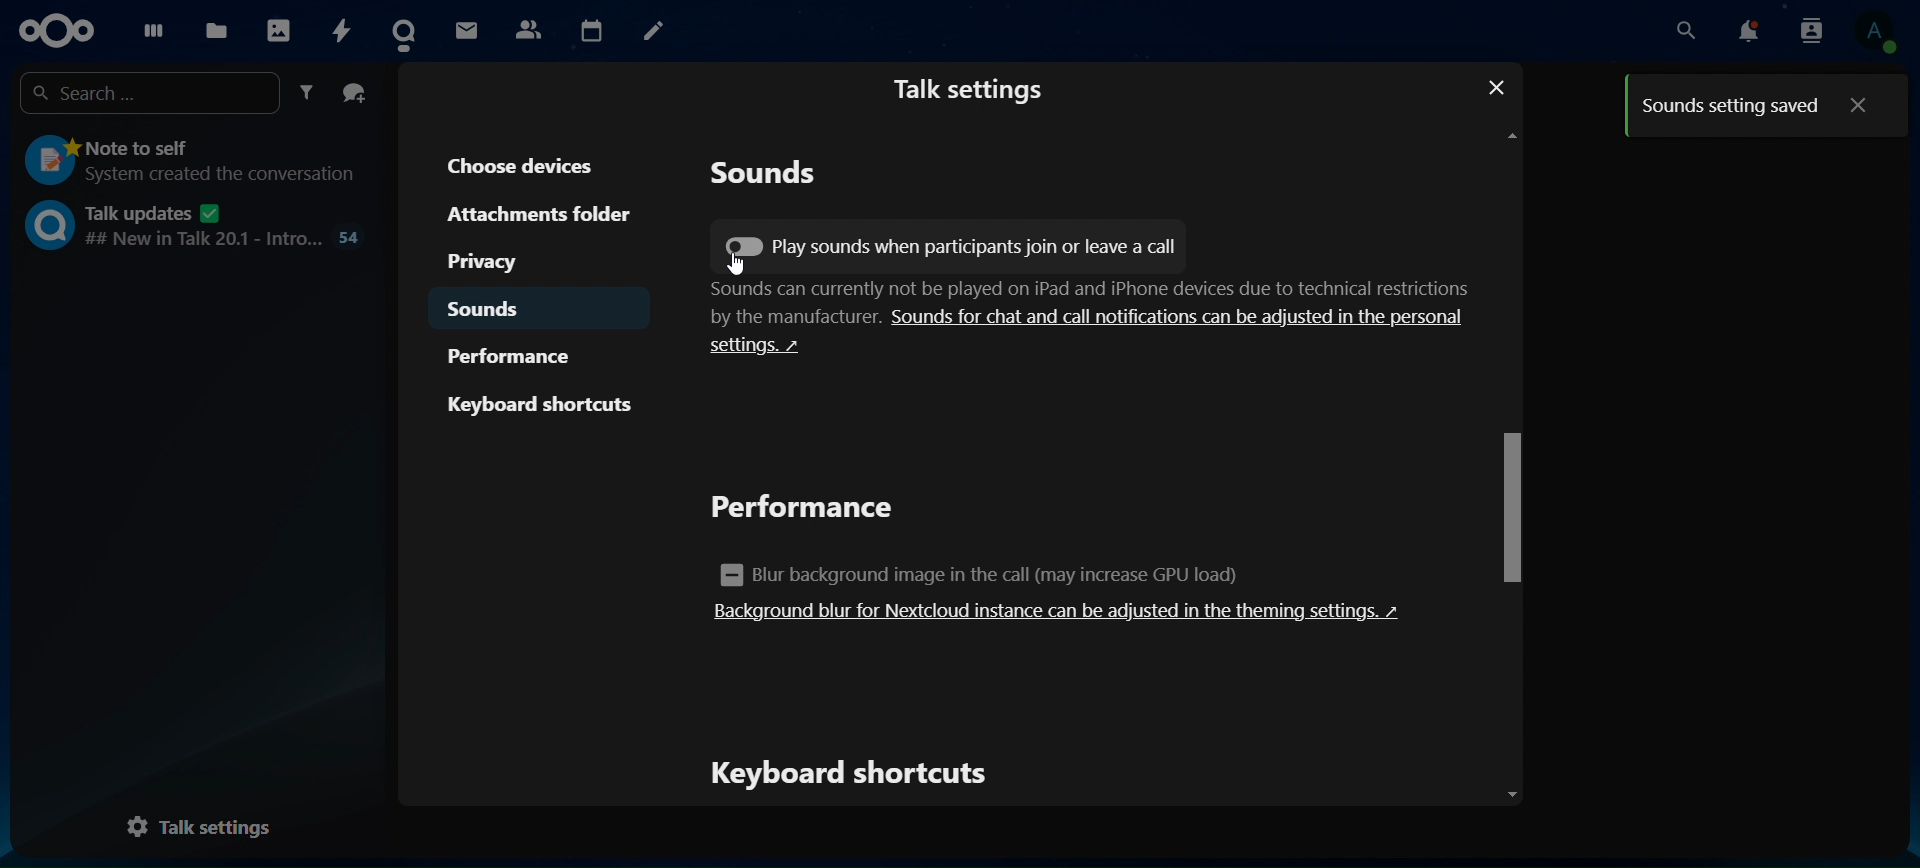 This screenshot has width=1920, height=868. Describe the element at coordinates (541, 404) in the screenshot. I see `keyboard shortcuts` at that location.